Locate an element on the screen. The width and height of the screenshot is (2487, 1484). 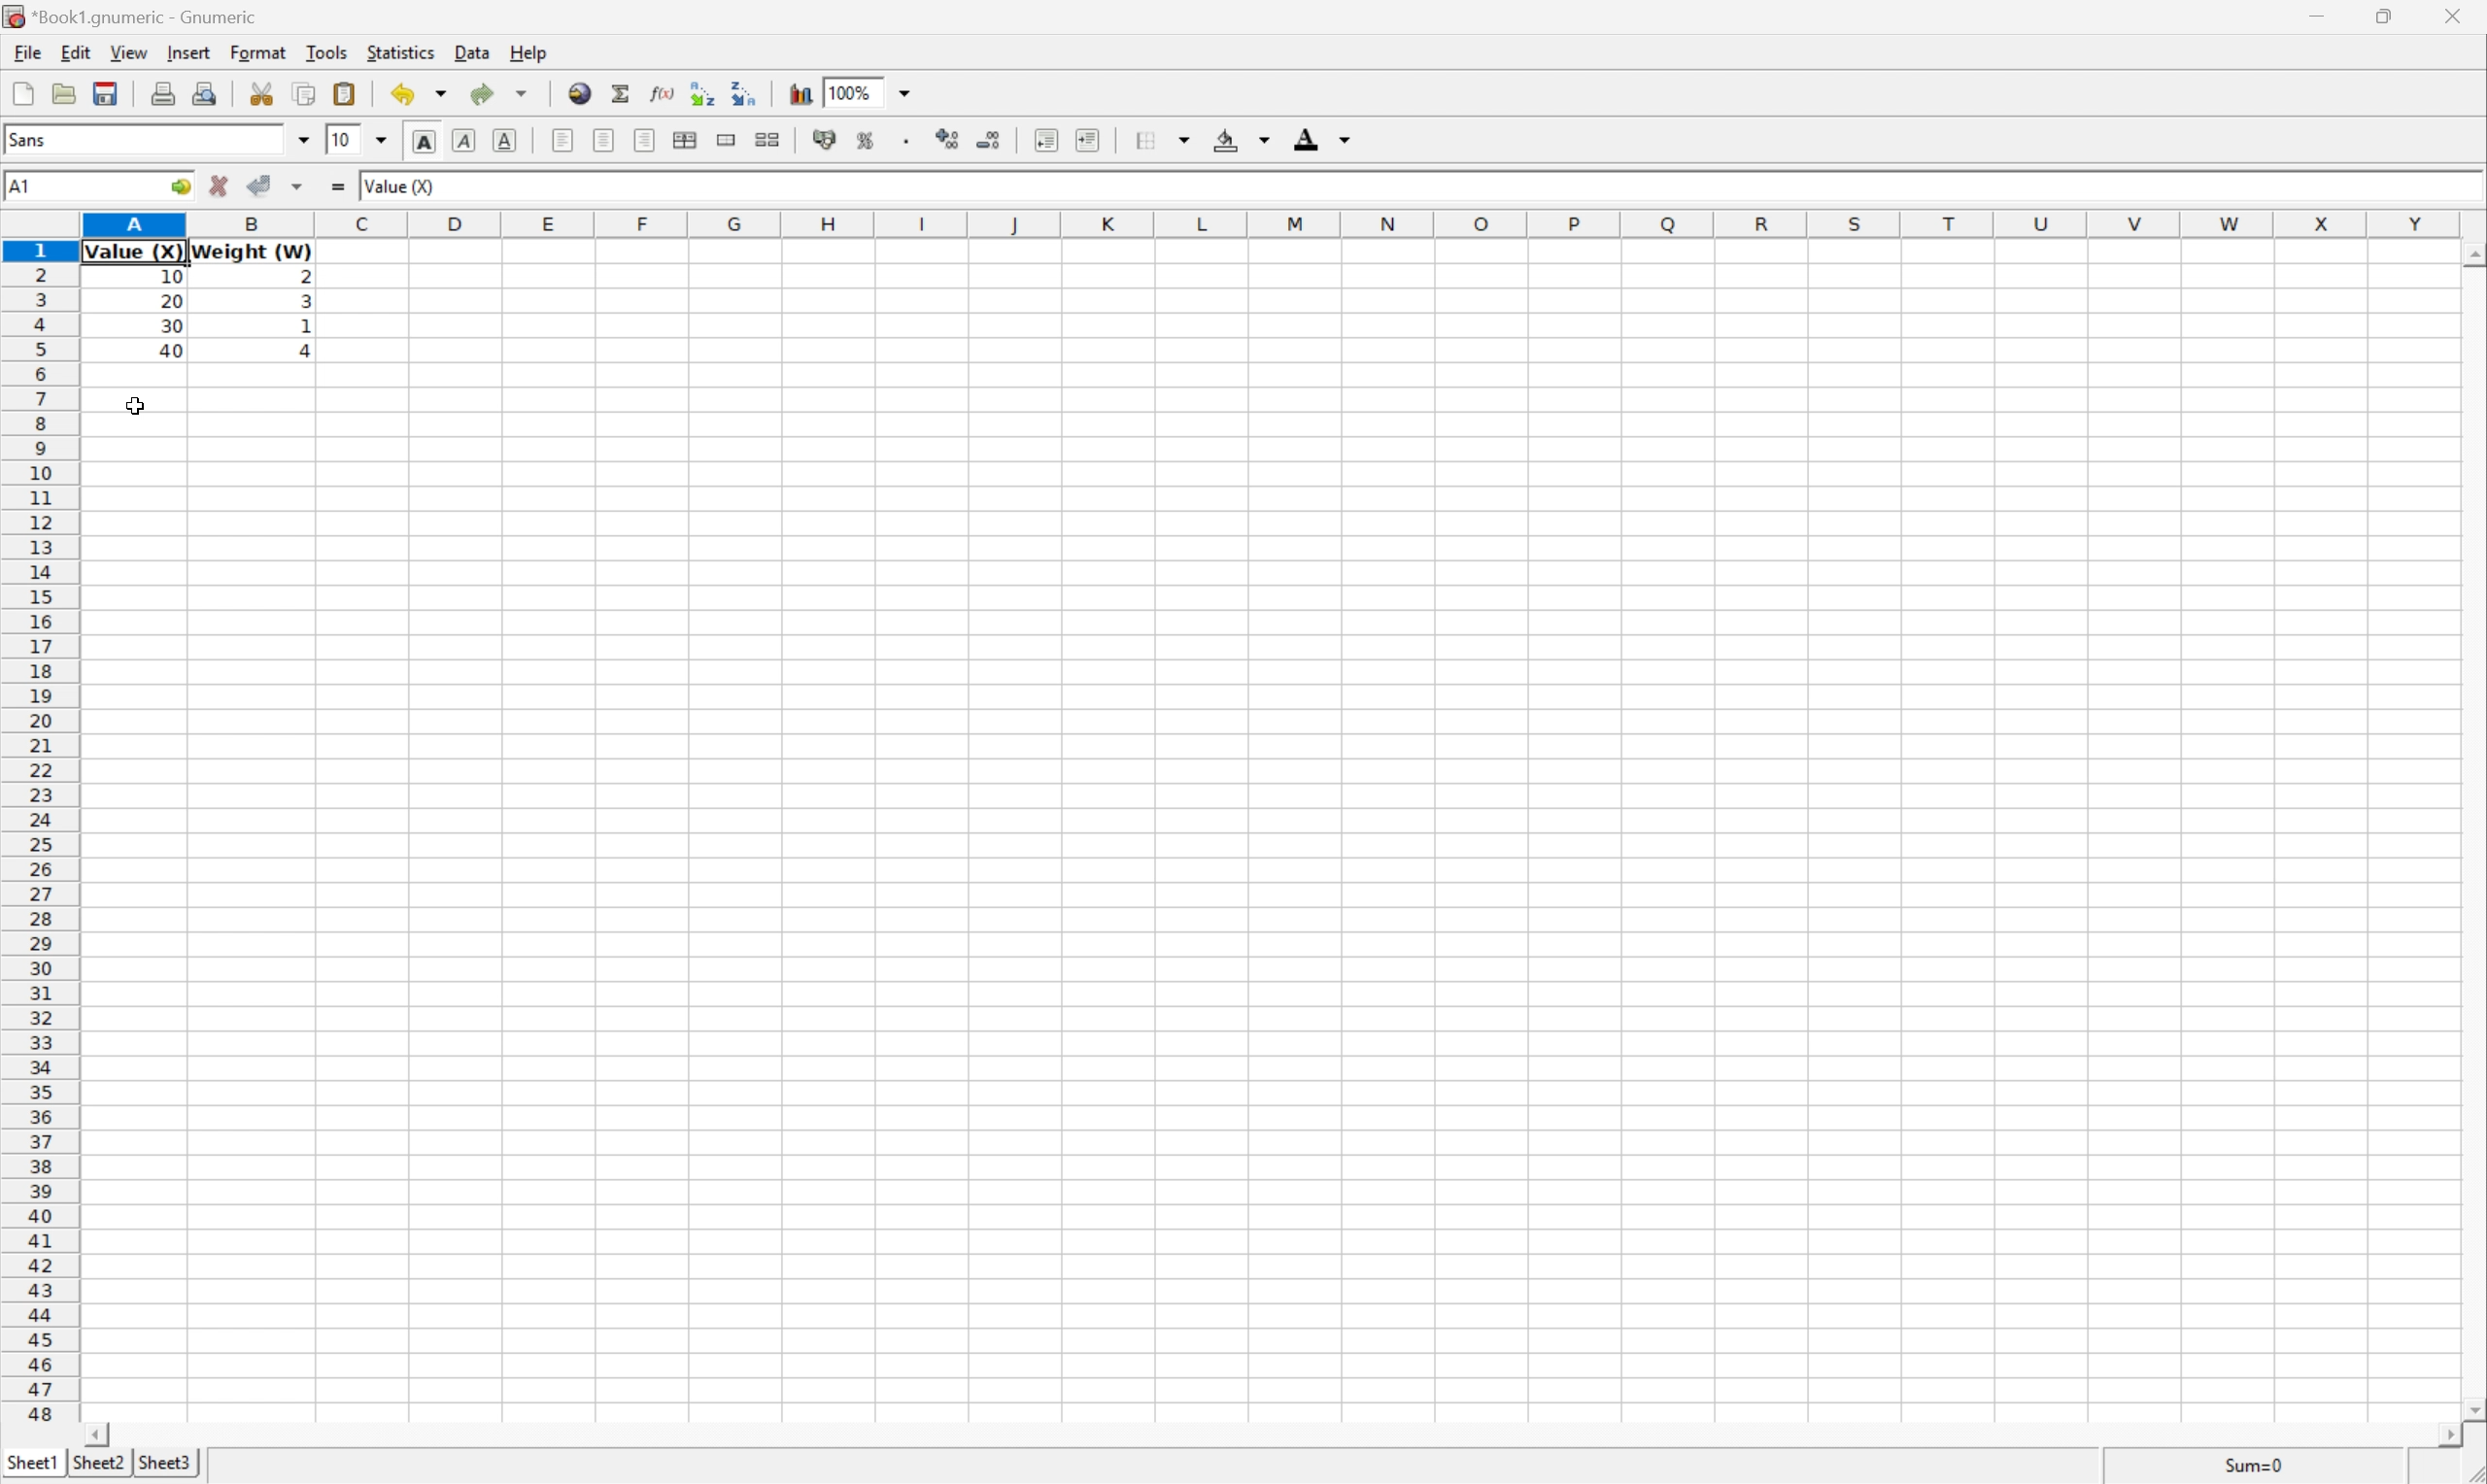
Drop Down is located at coordinates (303, 140).